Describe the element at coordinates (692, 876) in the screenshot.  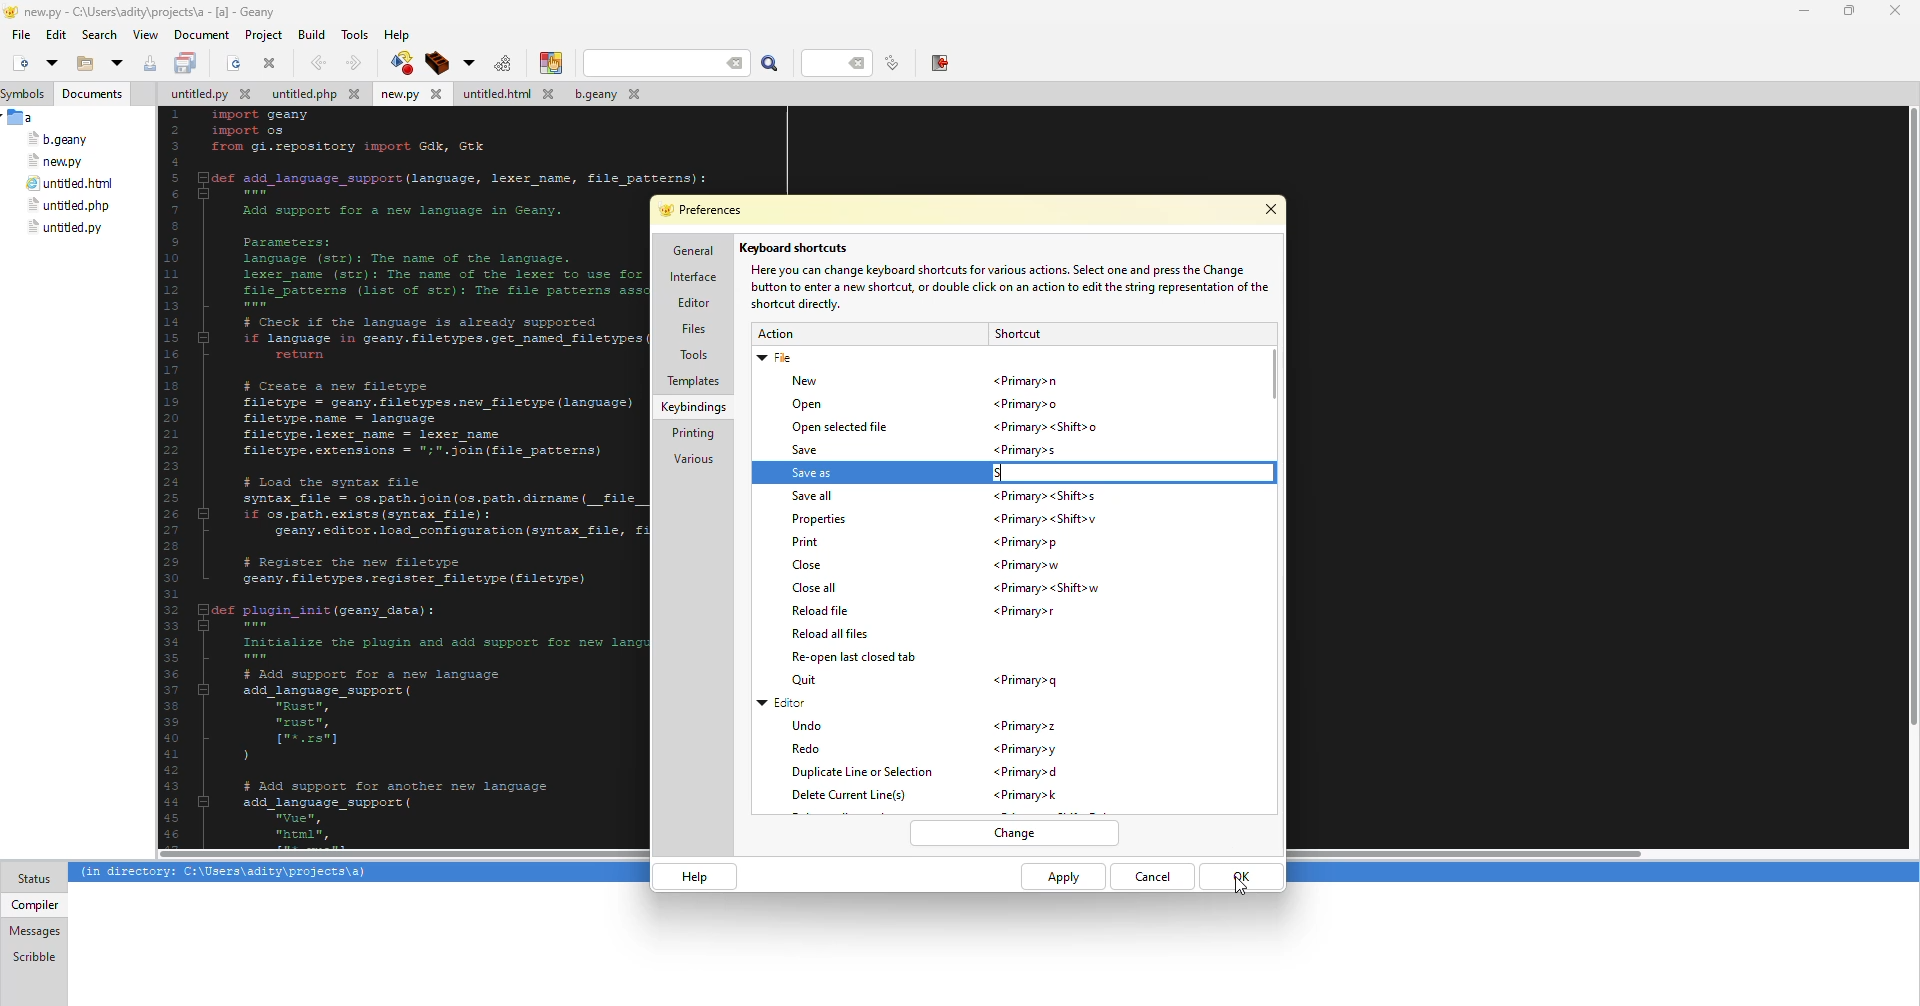
I see `help` at that location.